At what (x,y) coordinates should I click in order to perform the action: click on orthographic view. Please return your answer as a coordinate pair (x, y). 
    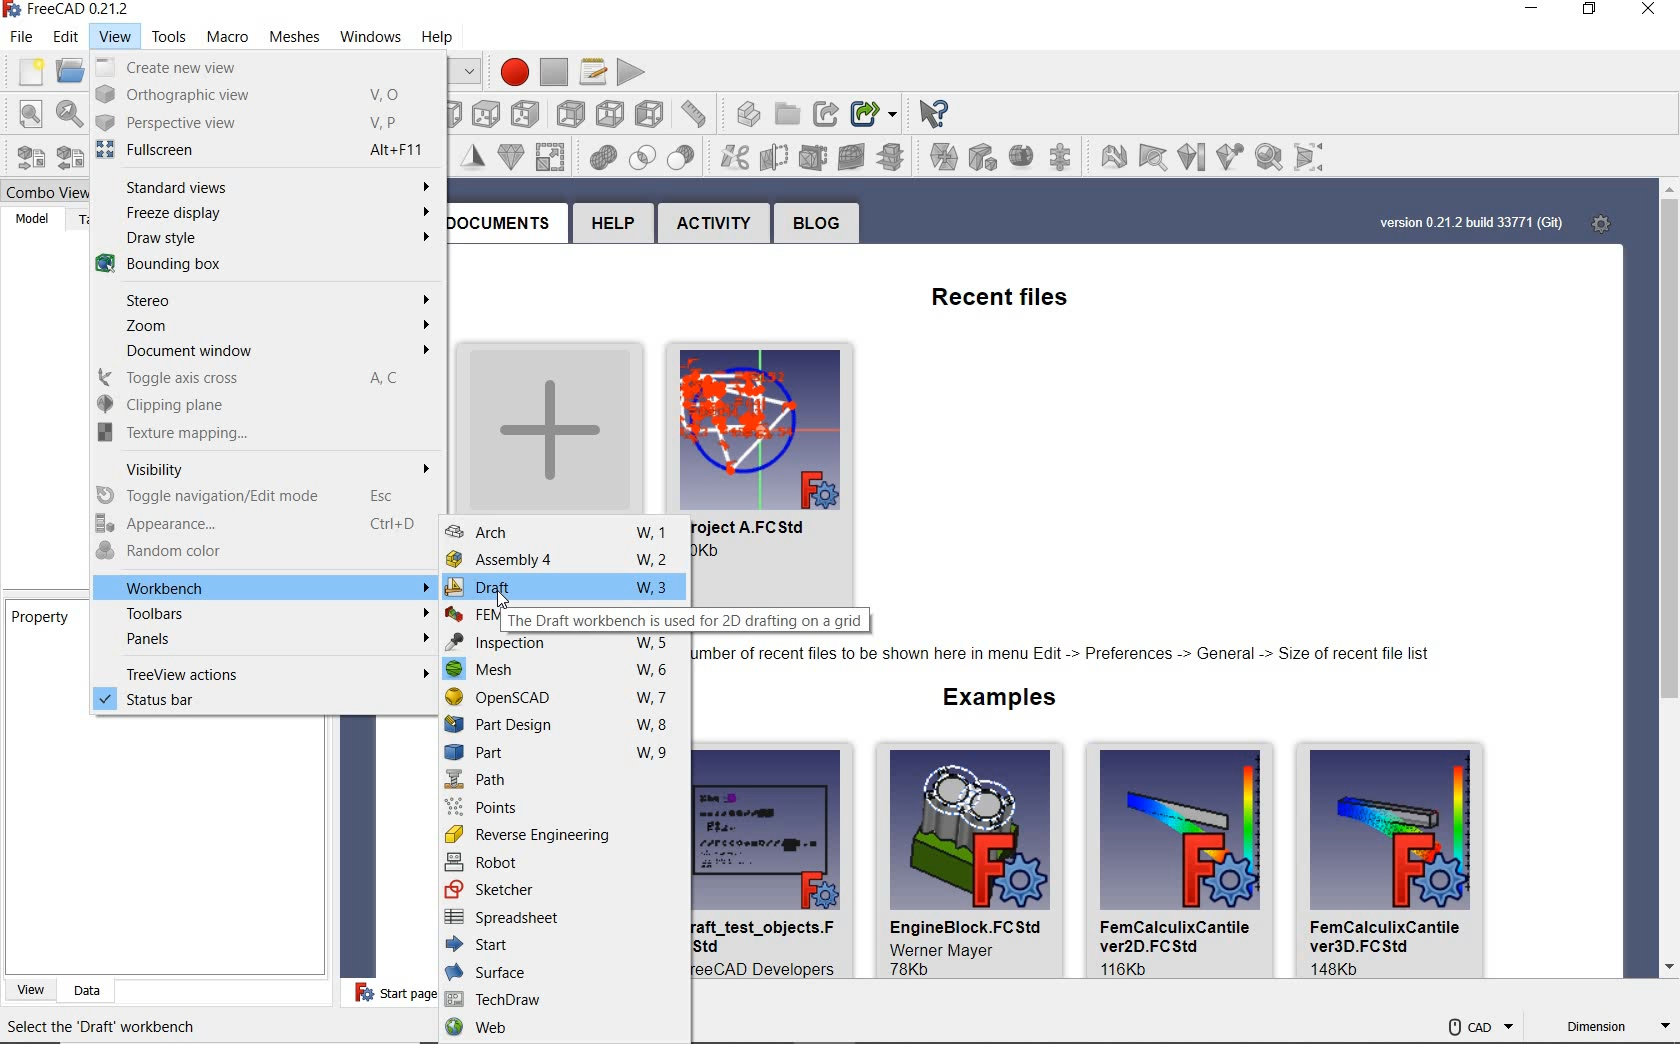
    Looking at the image, I should click on (258, 95).